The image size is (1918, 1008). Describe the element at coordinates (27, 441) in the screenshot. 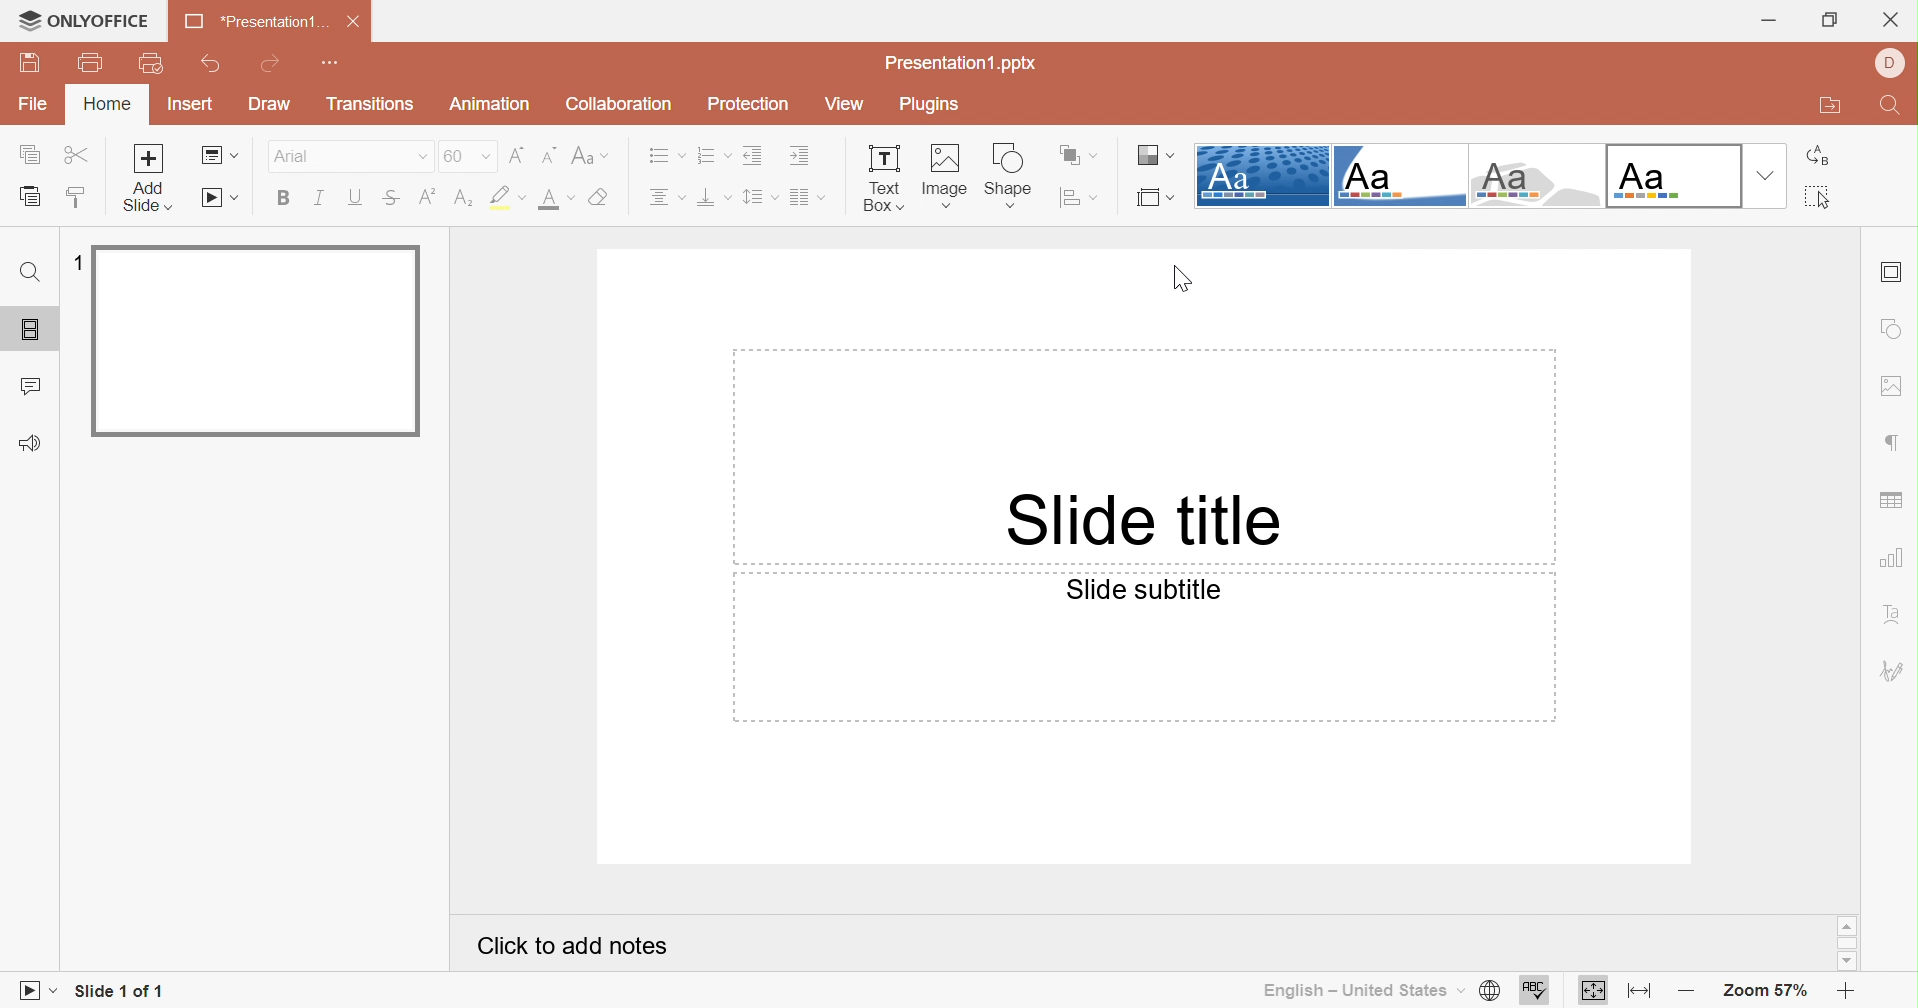

I see `Feedback & Support` at that location.